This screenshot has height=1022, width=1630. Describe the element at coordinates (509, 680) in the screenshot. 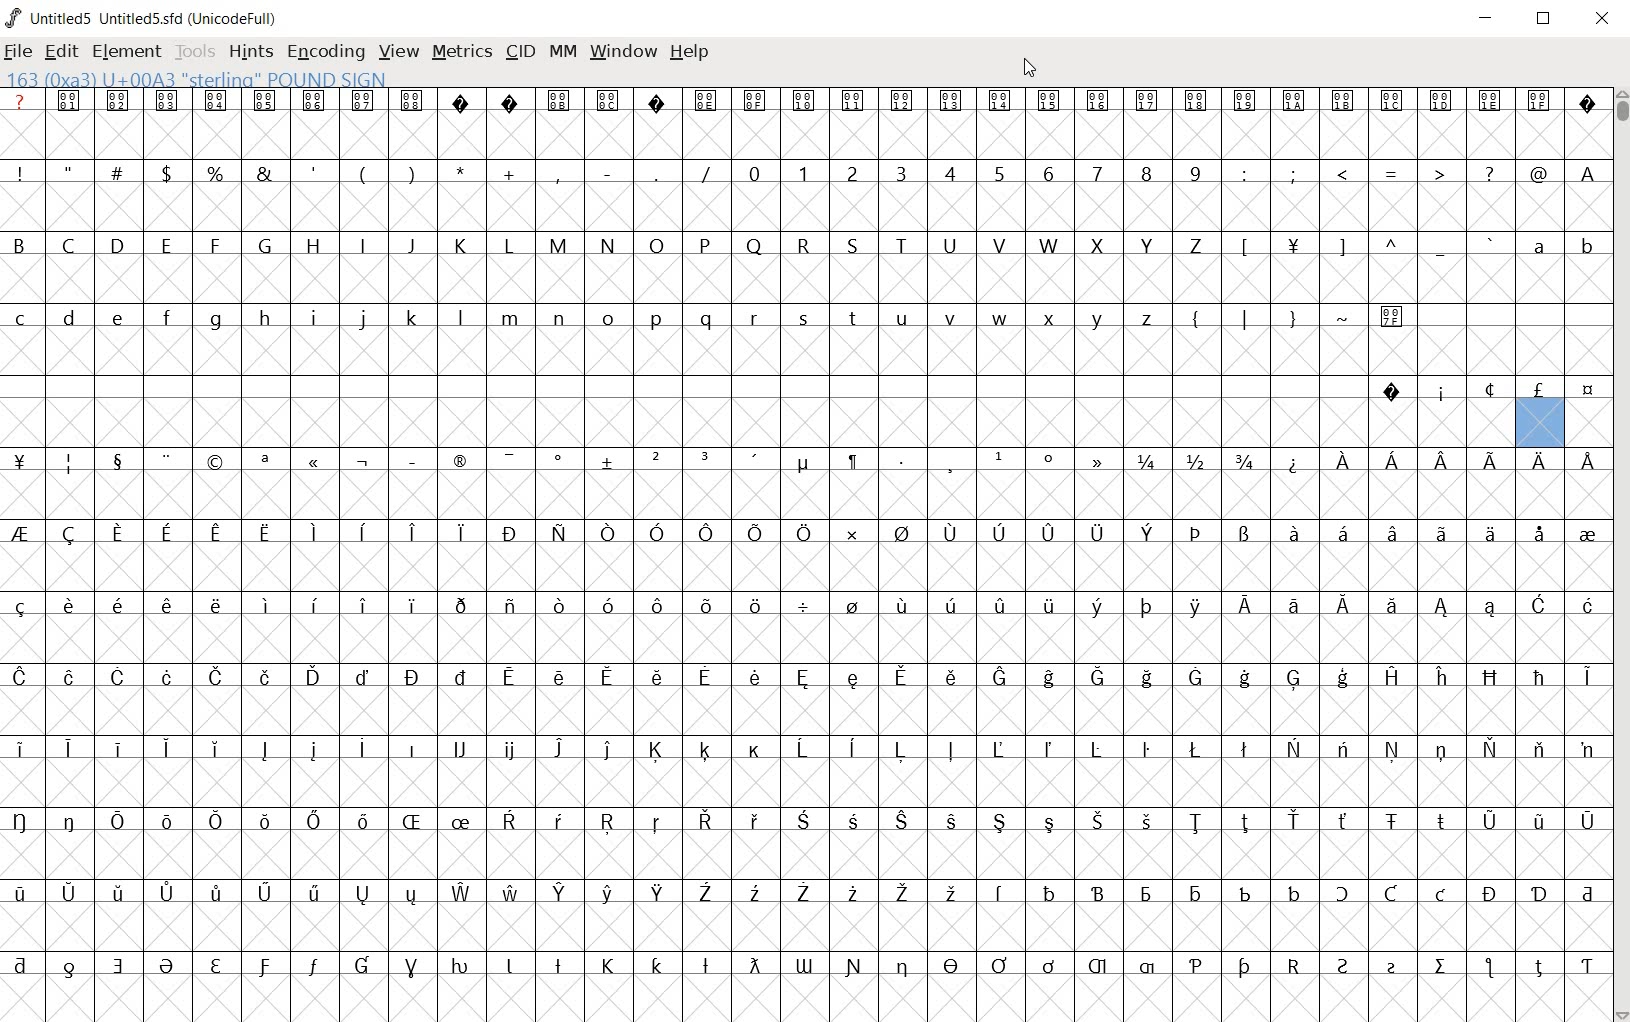

I see `Symbol` at that location.